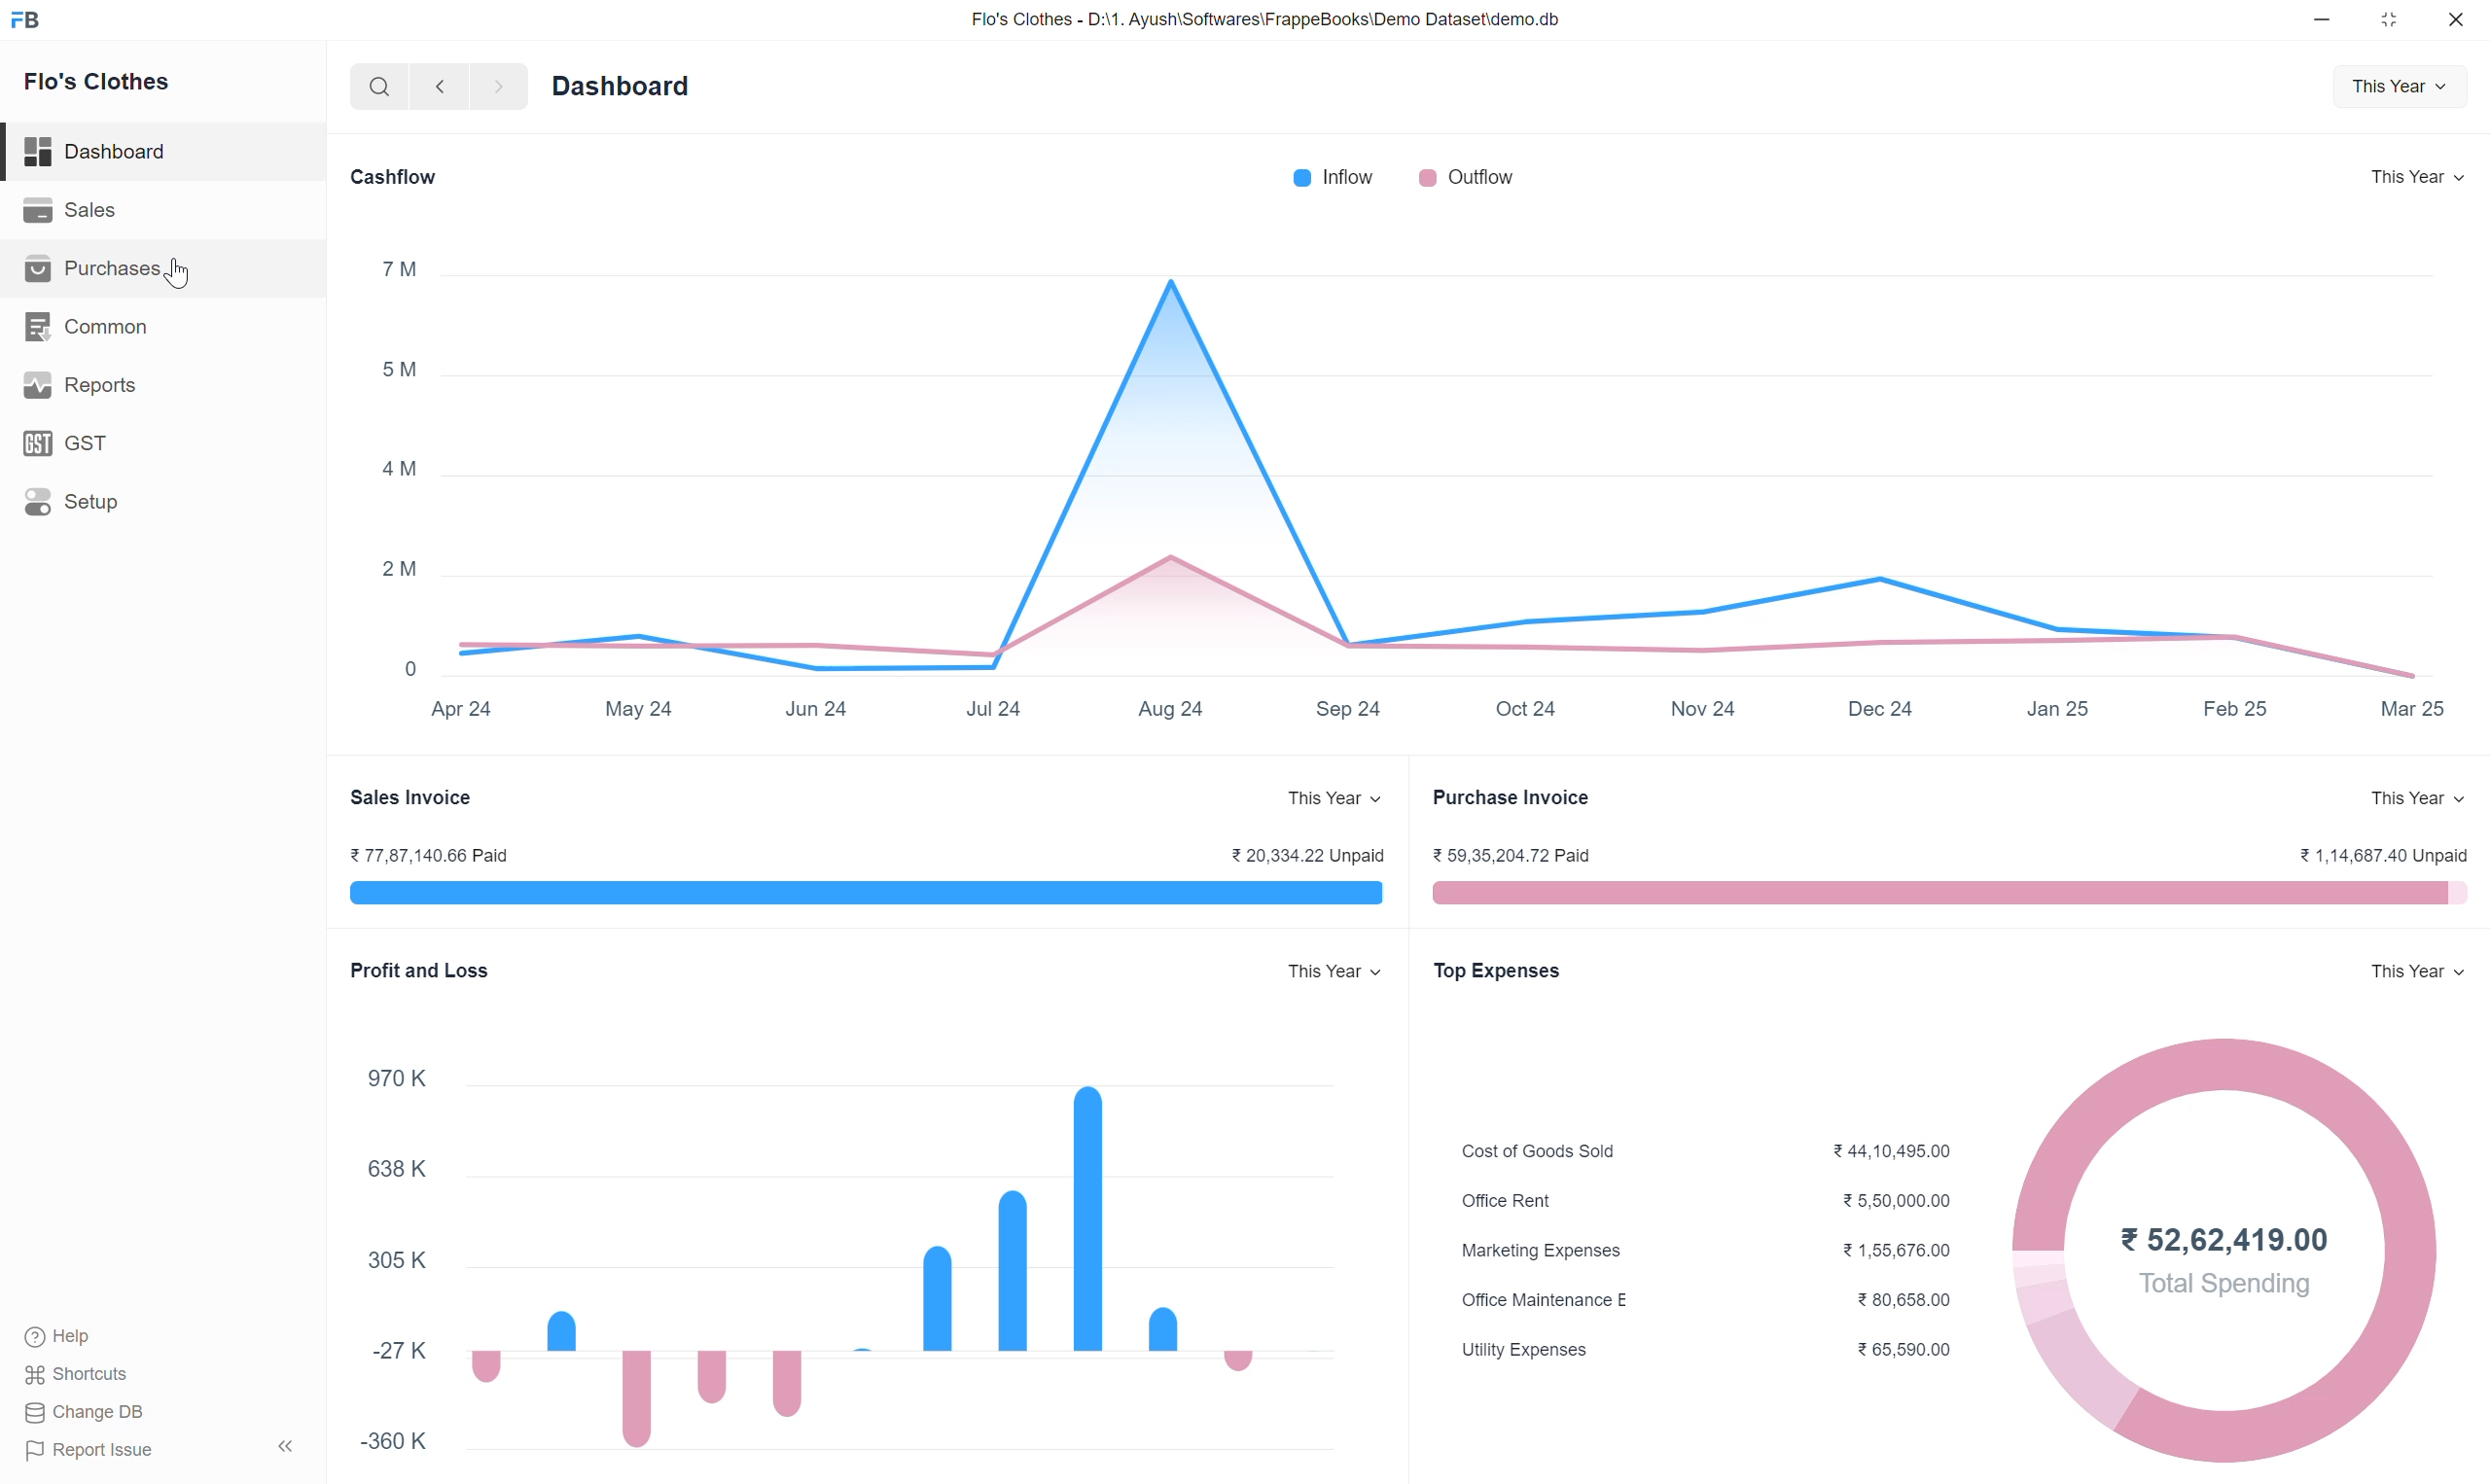 This screenshot has width=2490, height=1484. Describe the element at coordinates (1339, 796) in the screenshot. I see `this year` at that location.